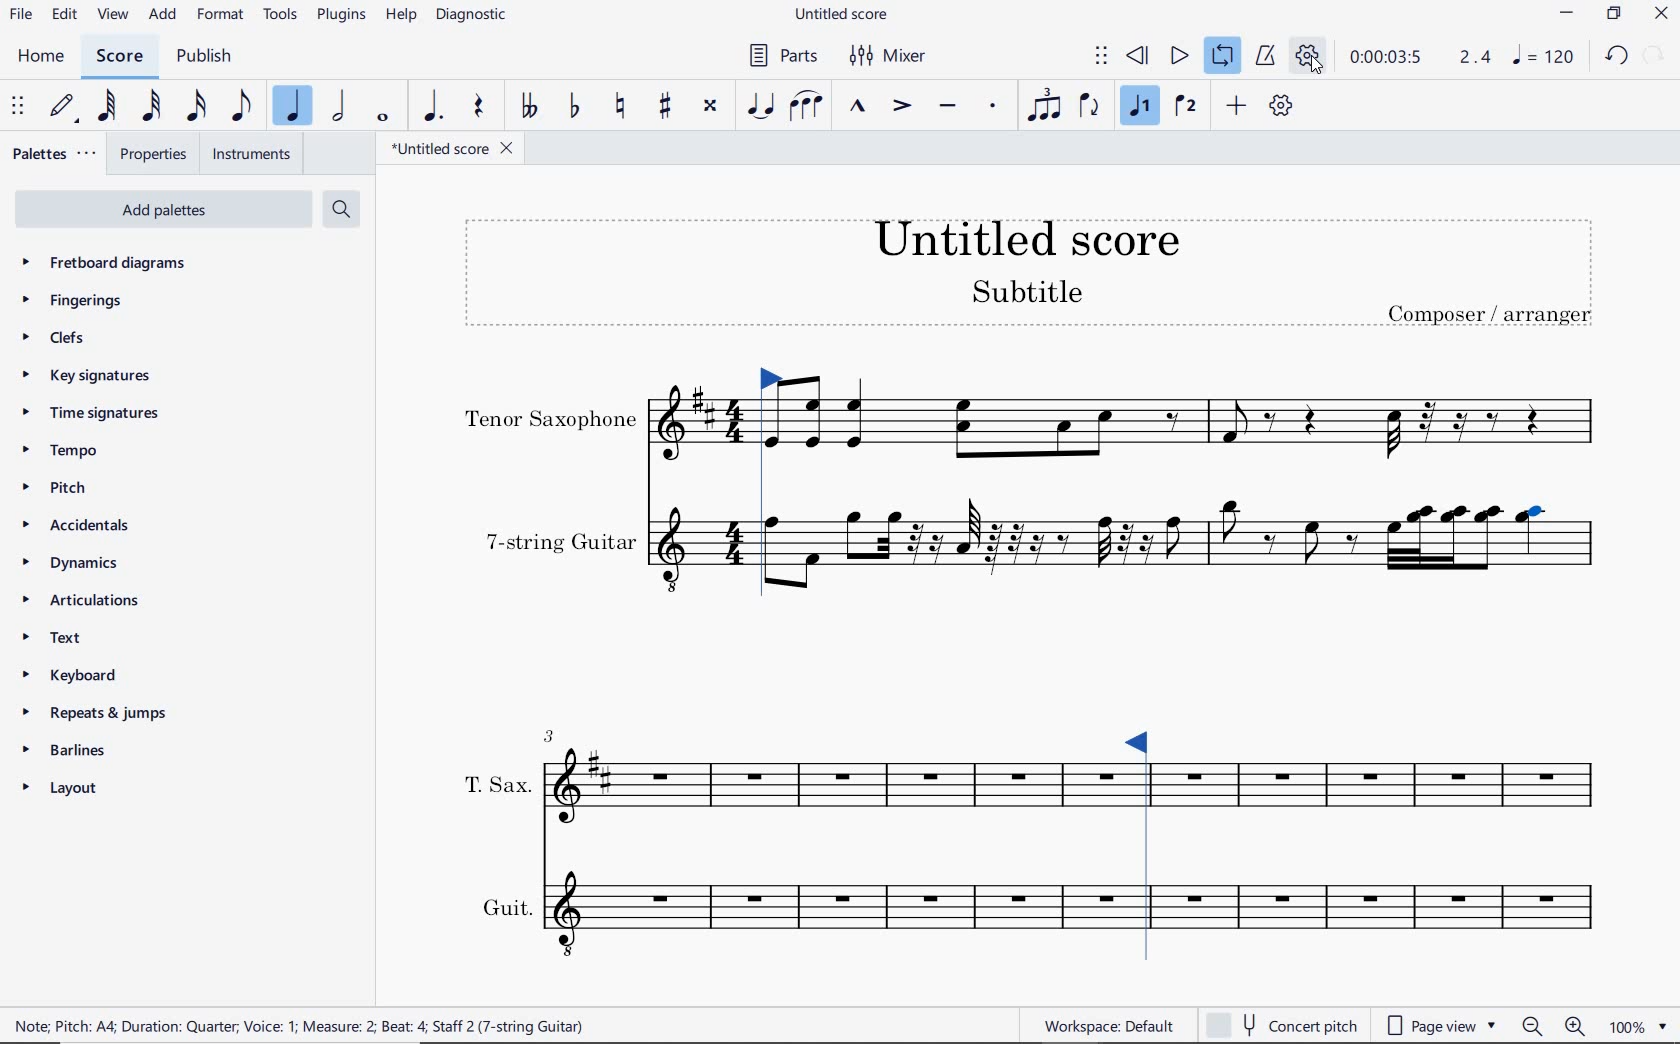 The image size is (1680, 1044). What do you see at coordinates (595, 543) in the screenshot?
I see `INSTRUMENT: 7-STRING GUITAR` at bounding box center [595, 543].